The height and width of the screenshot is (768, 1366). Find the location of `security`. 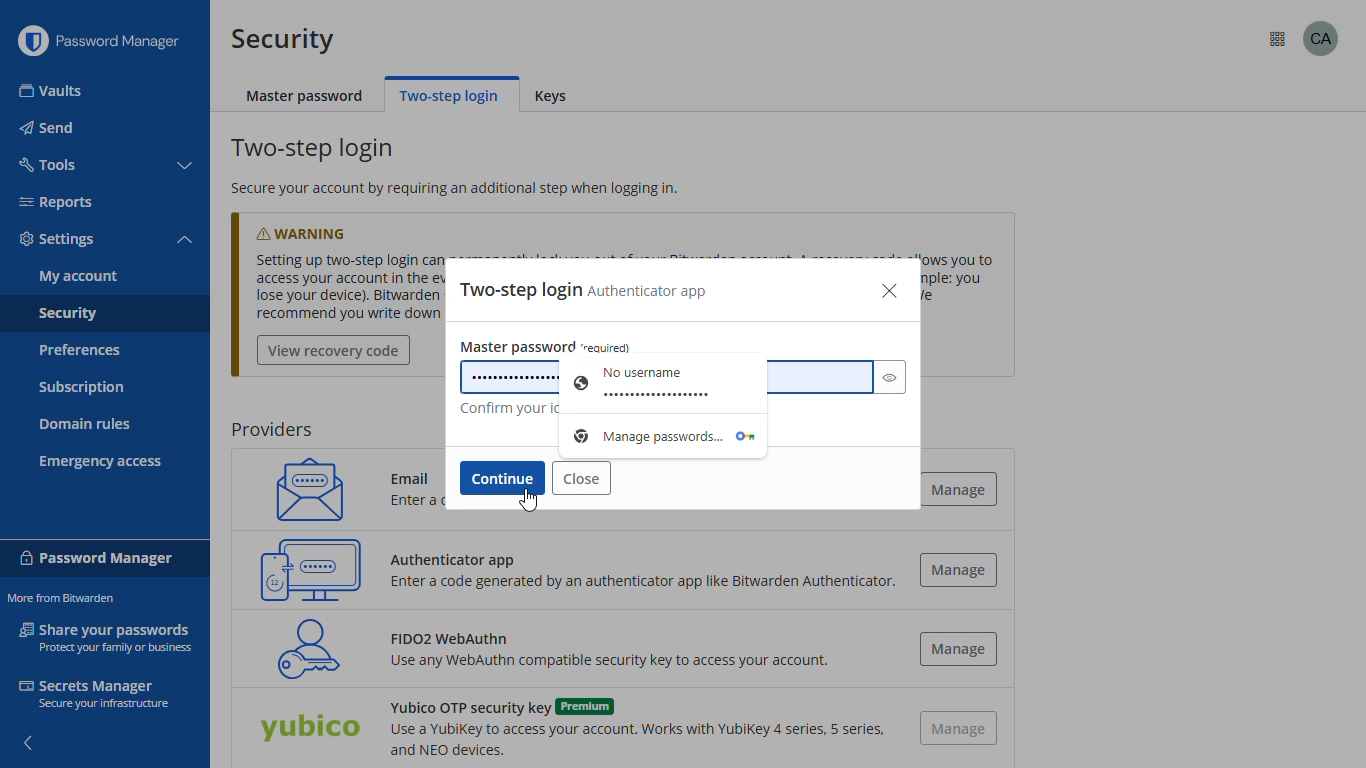

security is located at coordinates (283, 39).